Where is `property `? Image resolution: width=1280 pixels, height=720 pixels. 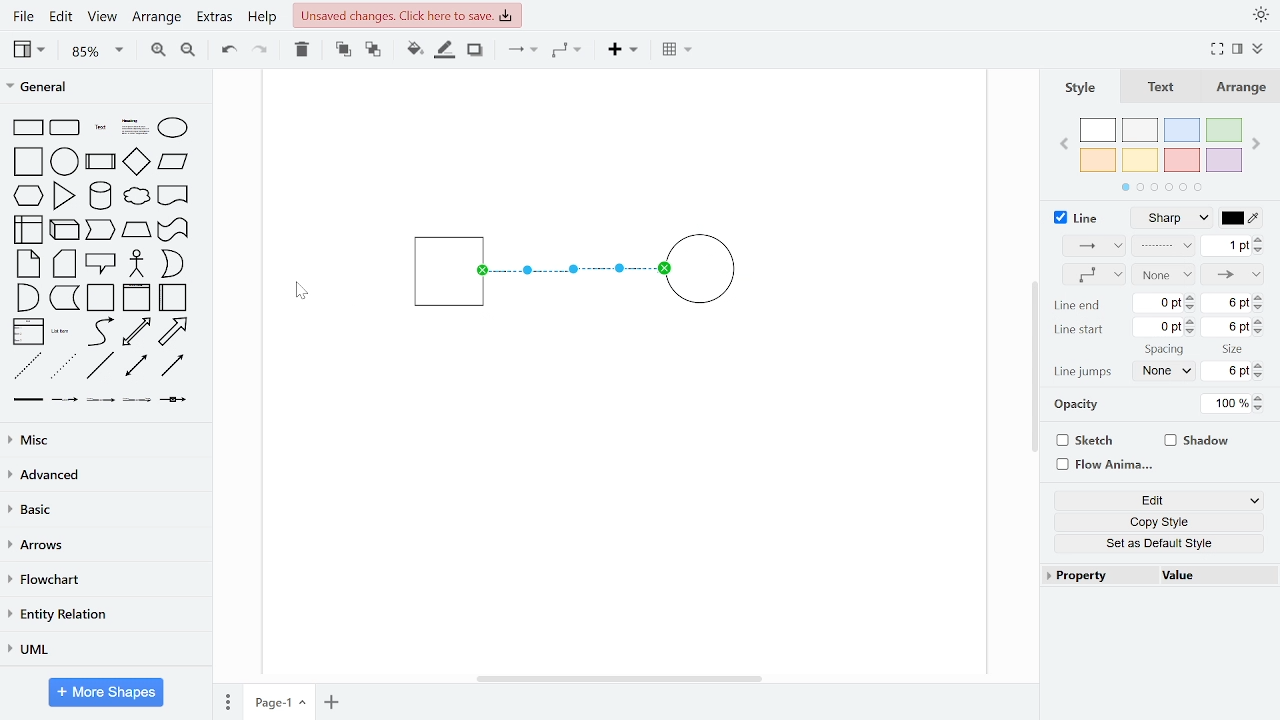
property  is located at coordinates (1097, 574).